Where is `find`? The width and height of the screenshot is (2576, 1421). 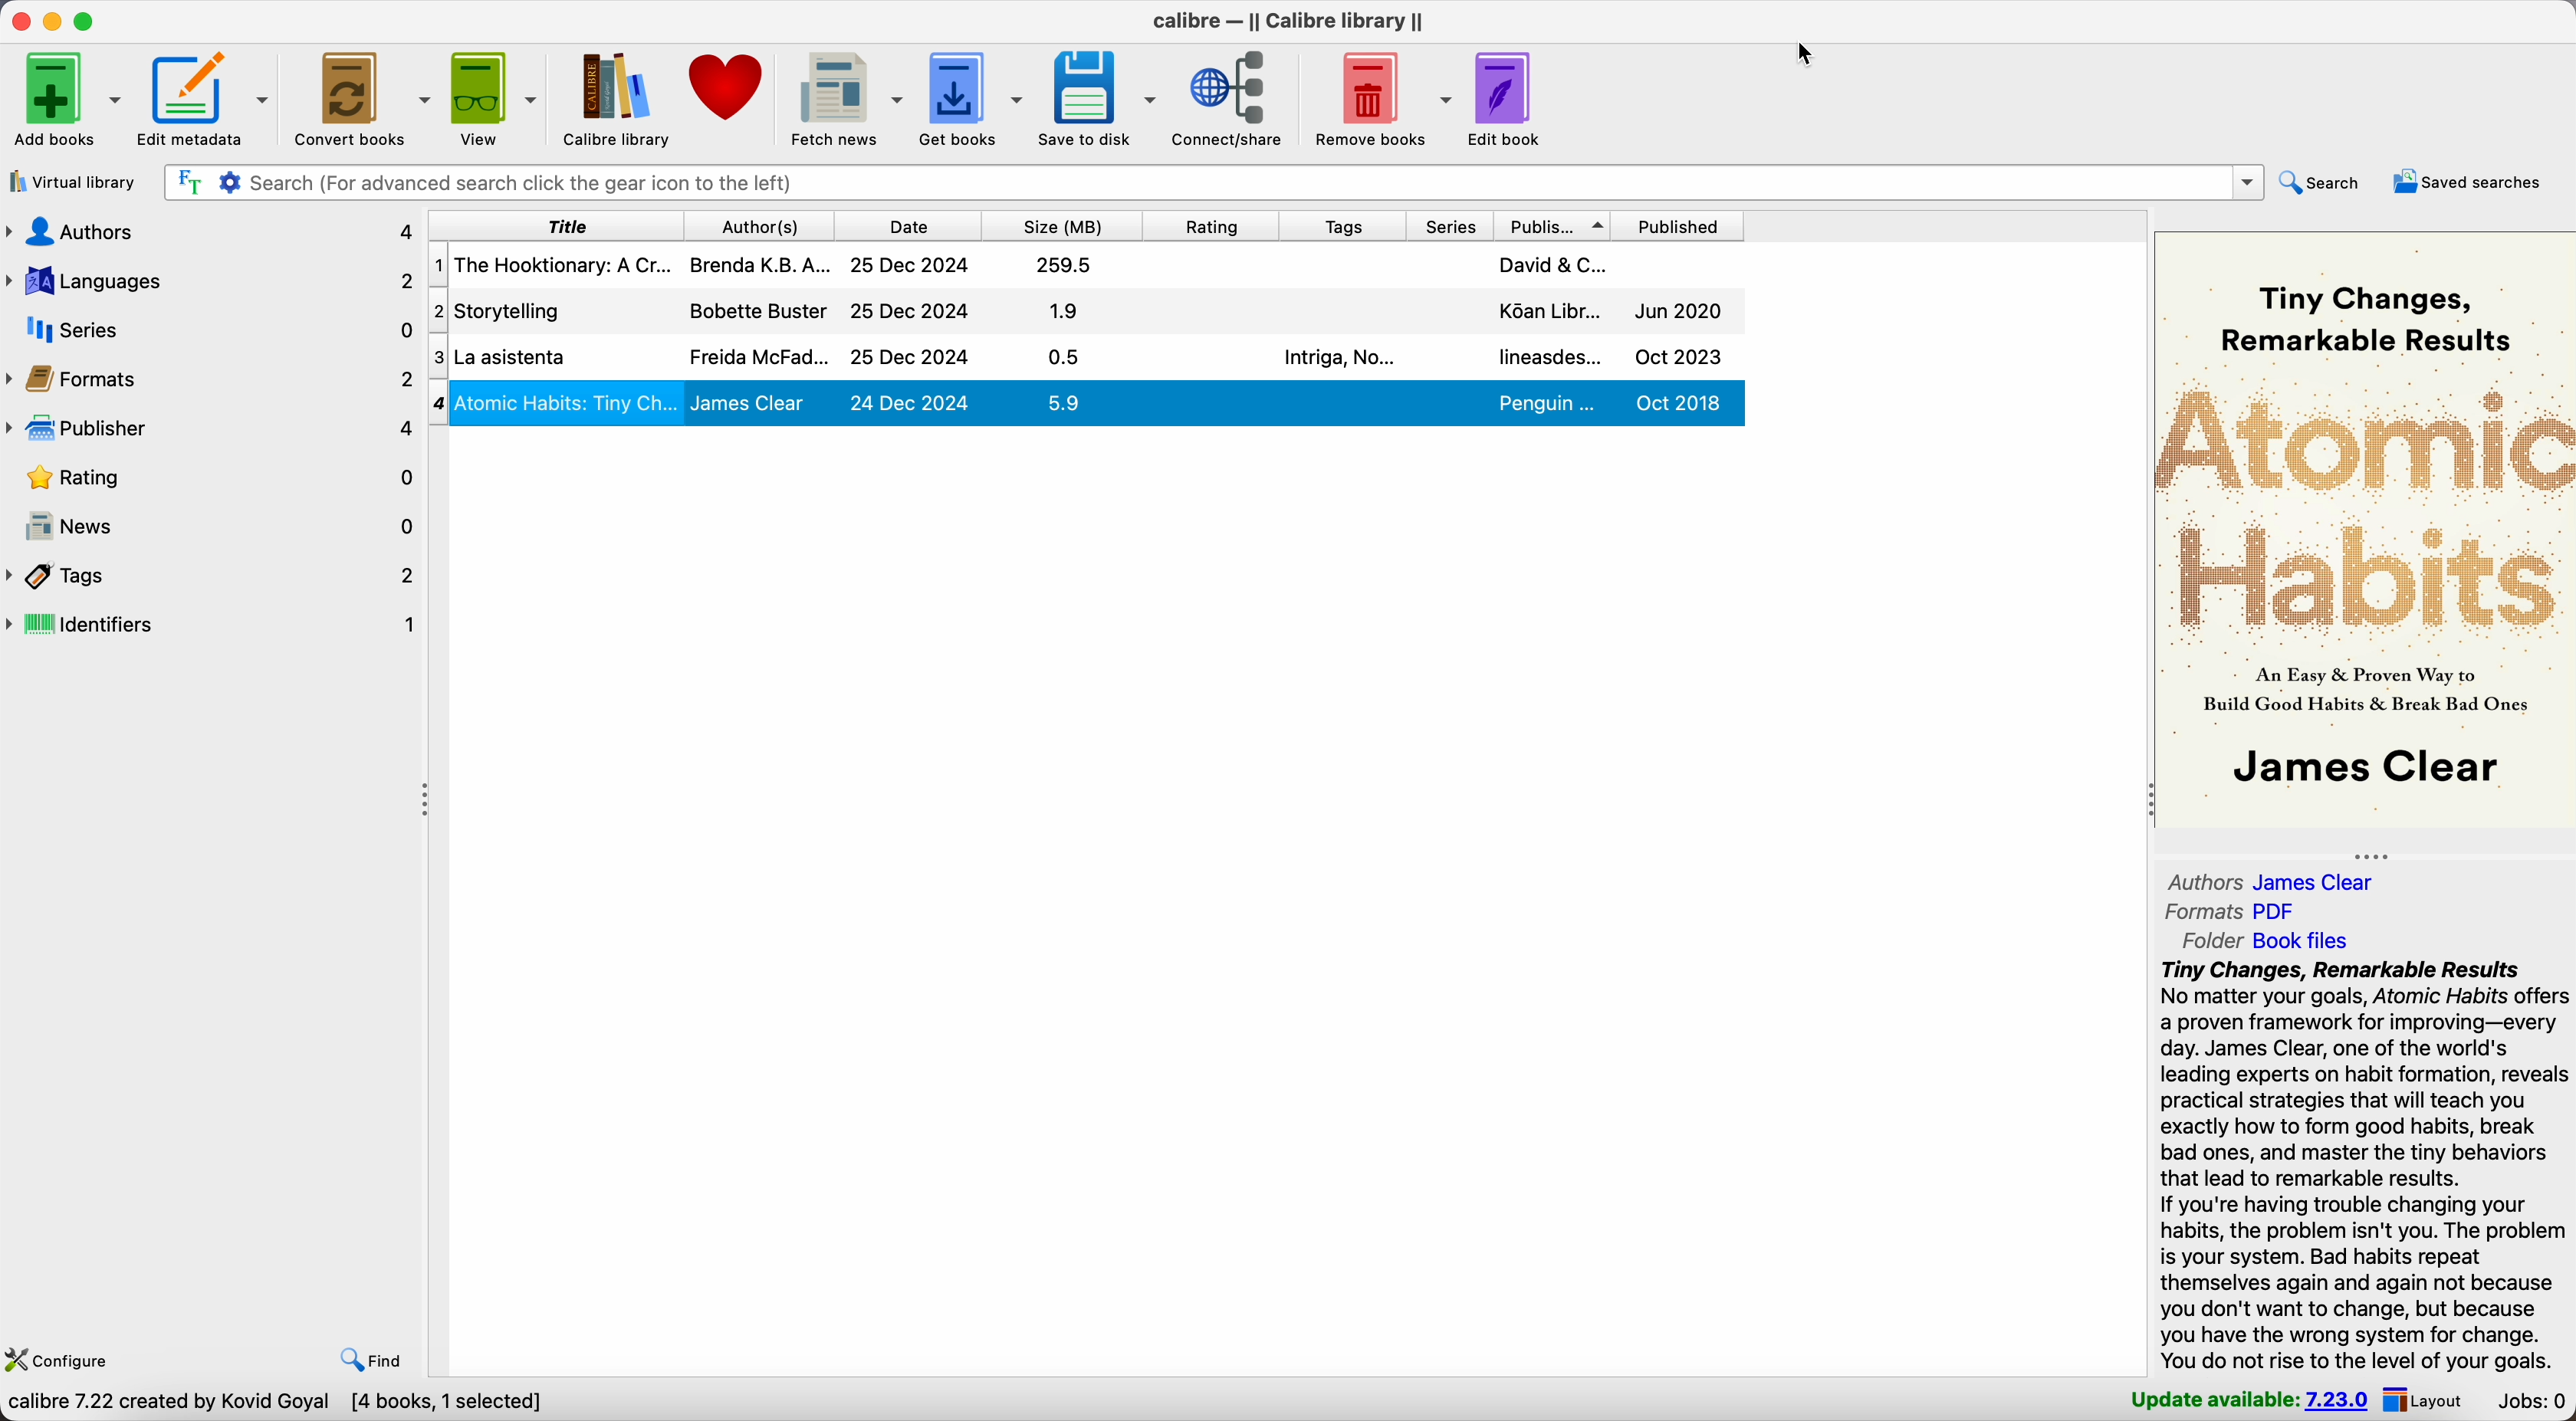
find is located at coordinates (372, 1357).